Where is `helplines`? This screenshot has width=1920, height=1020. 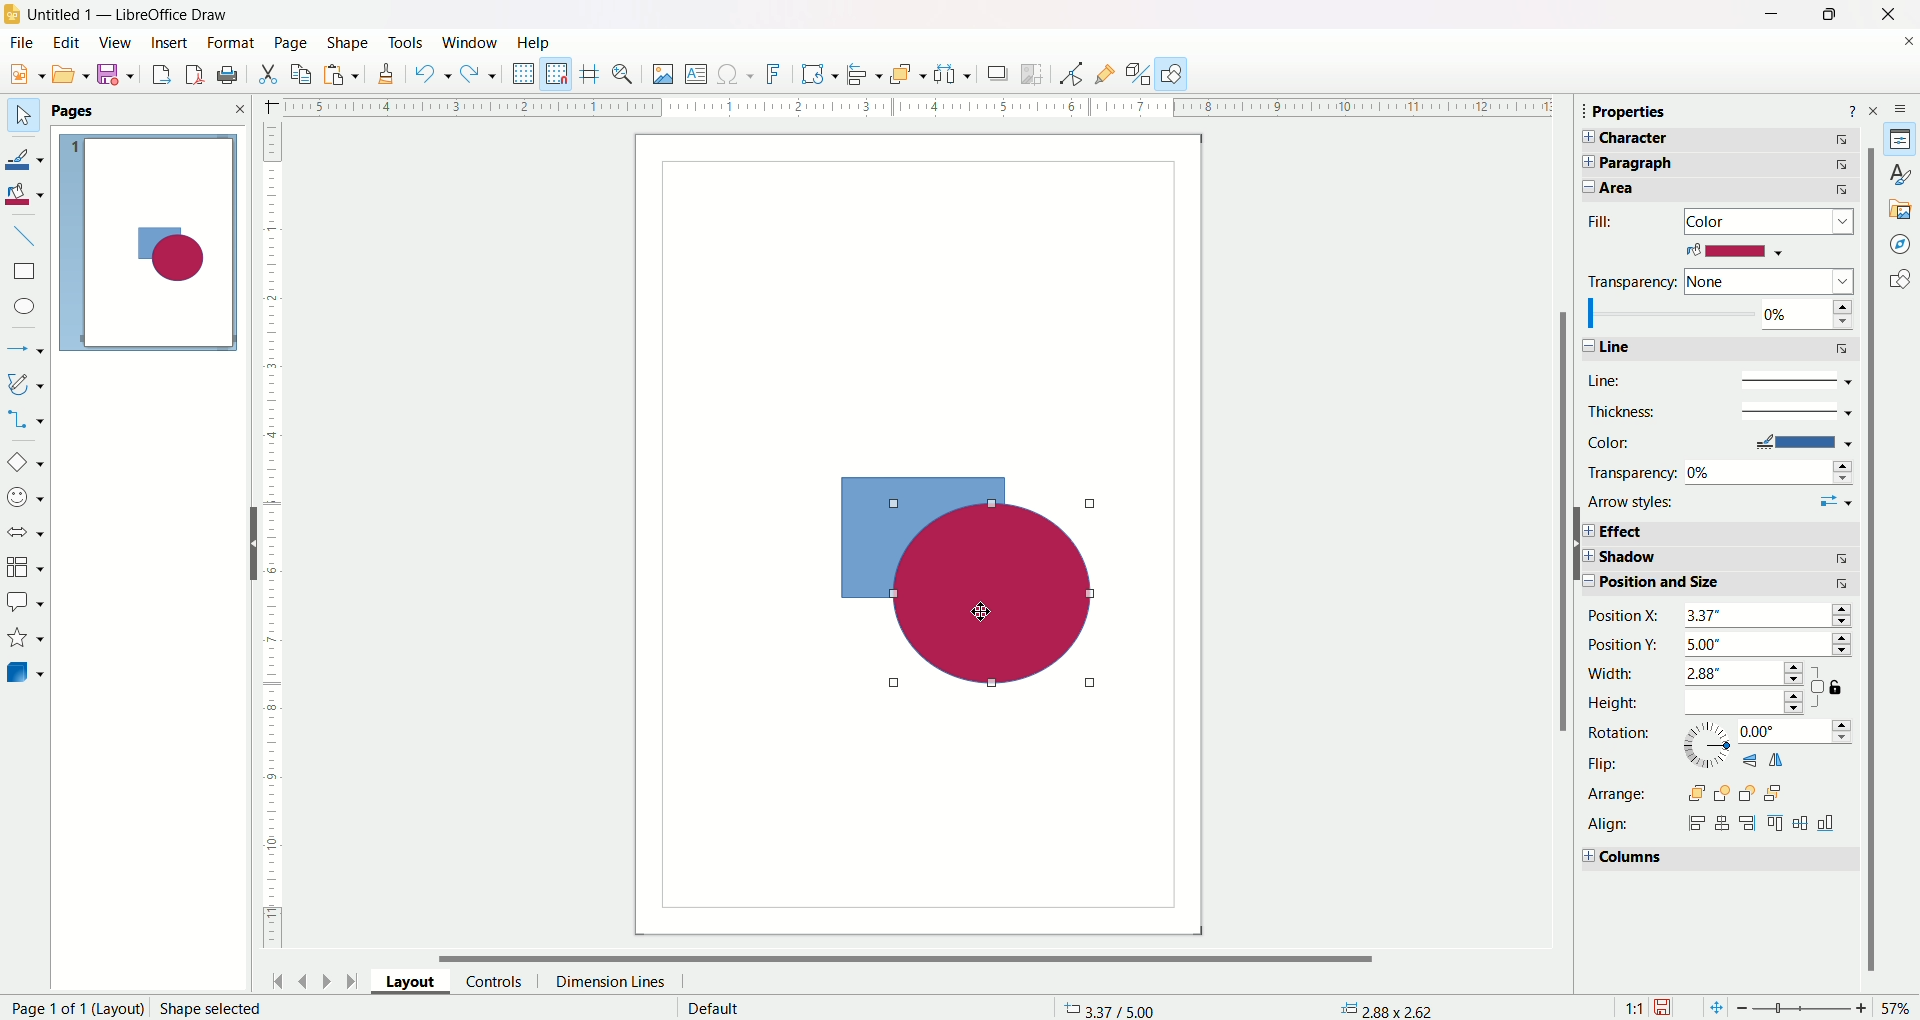
helplines is located at coordinates (591, 73).